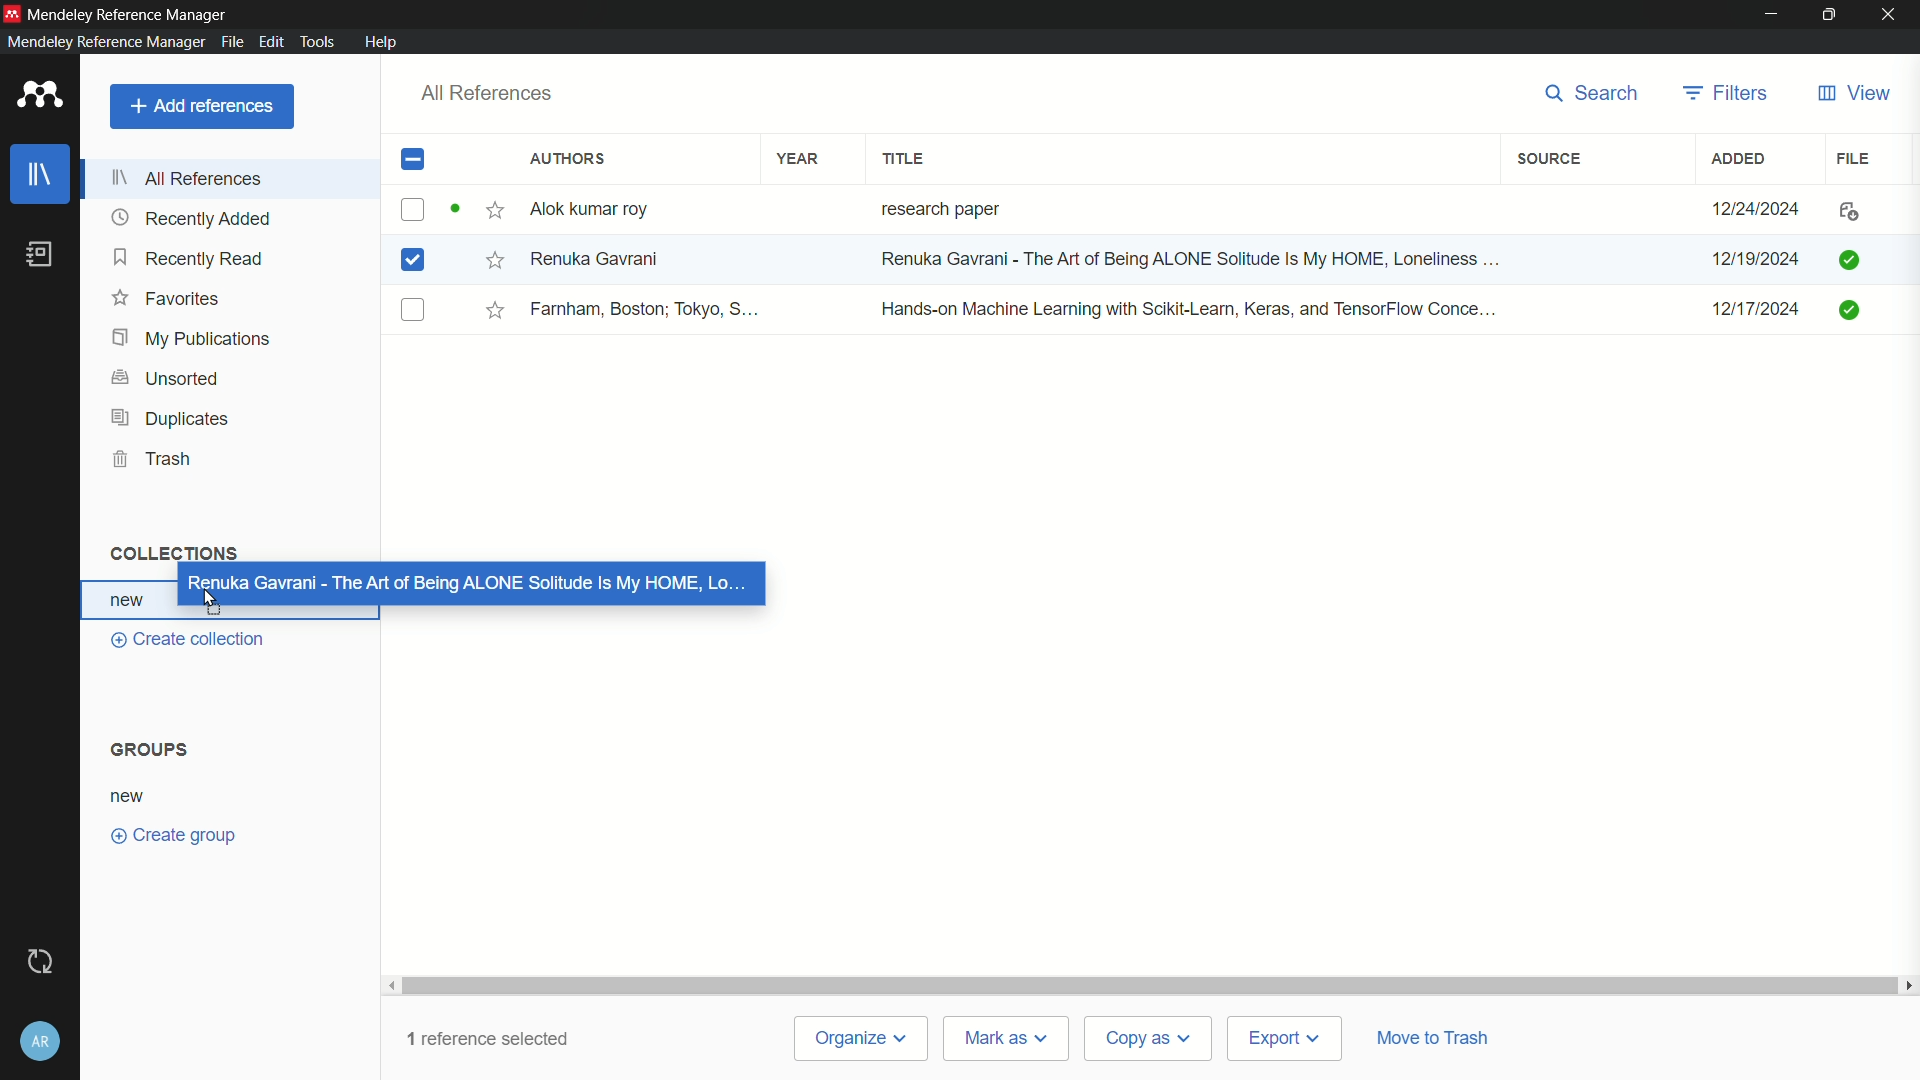 The height and width of the screenshot is (1080, 1920). I want to click on view, so click(1855, 94).